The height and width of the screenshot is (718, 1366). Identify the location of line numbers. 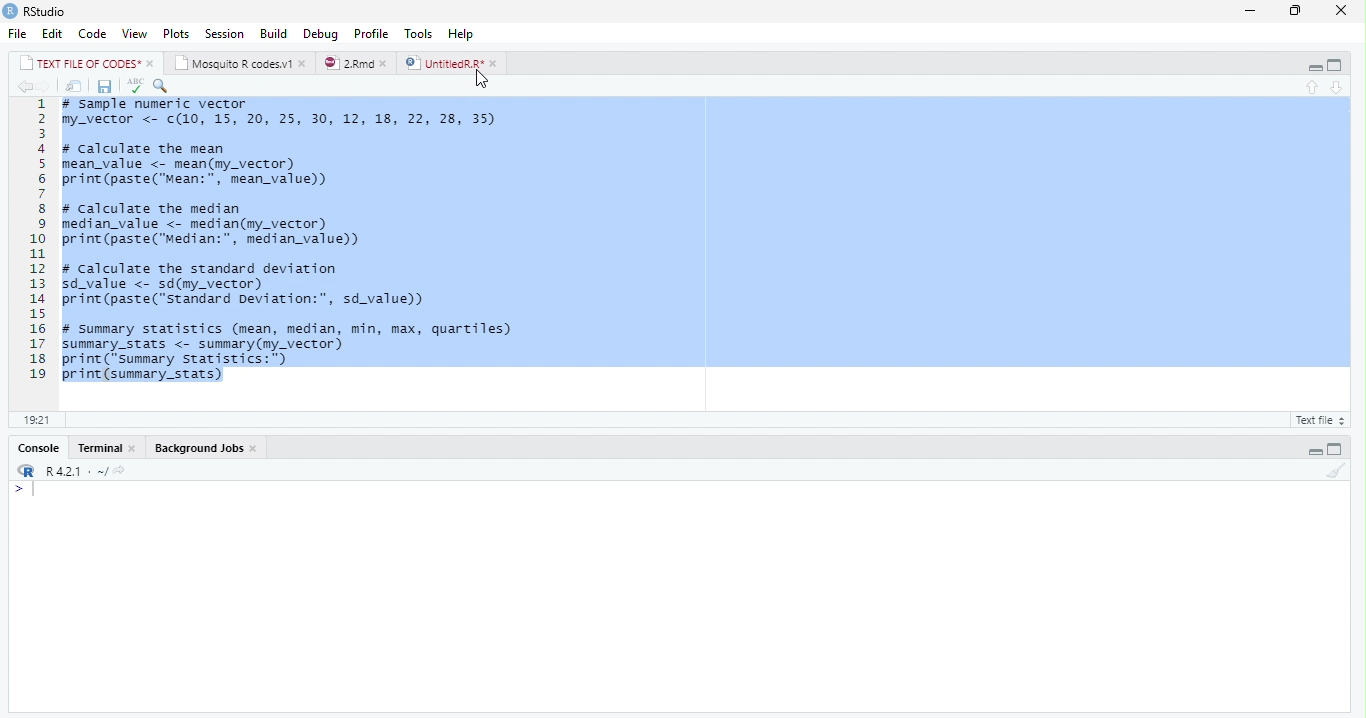
(33, 239).